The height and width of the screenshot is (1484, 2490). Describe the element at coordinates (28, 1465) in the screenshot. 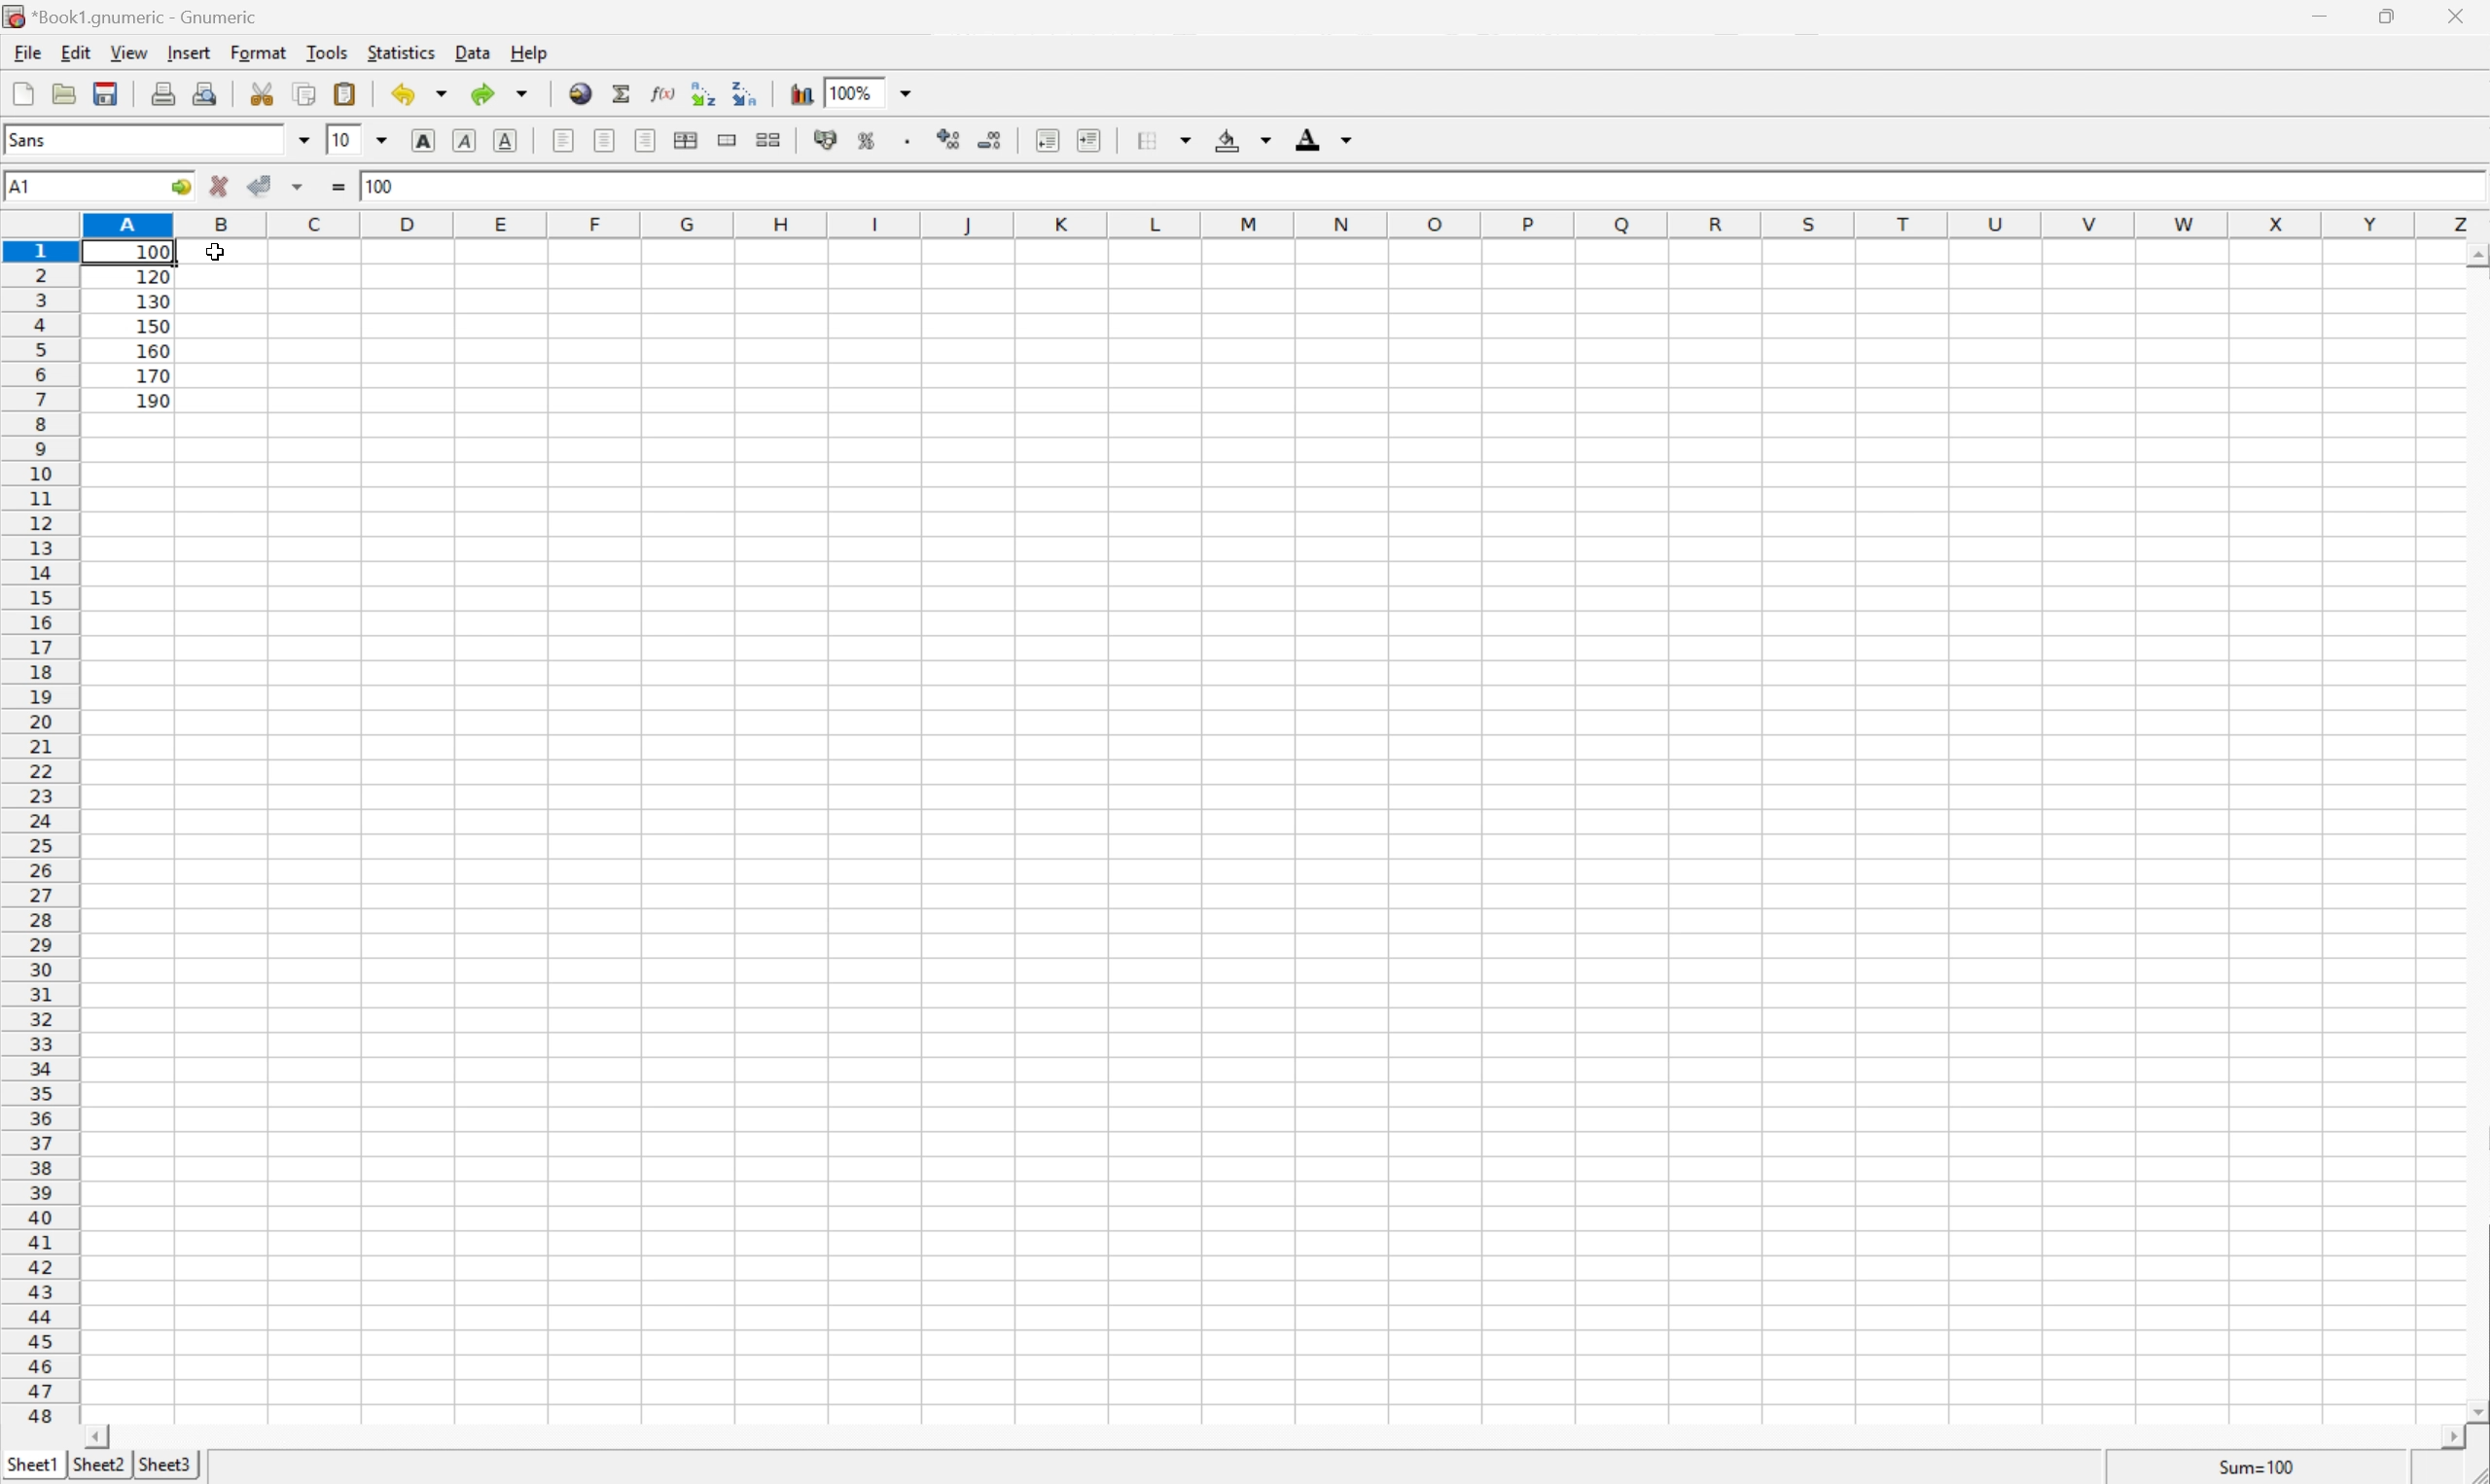

I see `Sheet1` at that location.